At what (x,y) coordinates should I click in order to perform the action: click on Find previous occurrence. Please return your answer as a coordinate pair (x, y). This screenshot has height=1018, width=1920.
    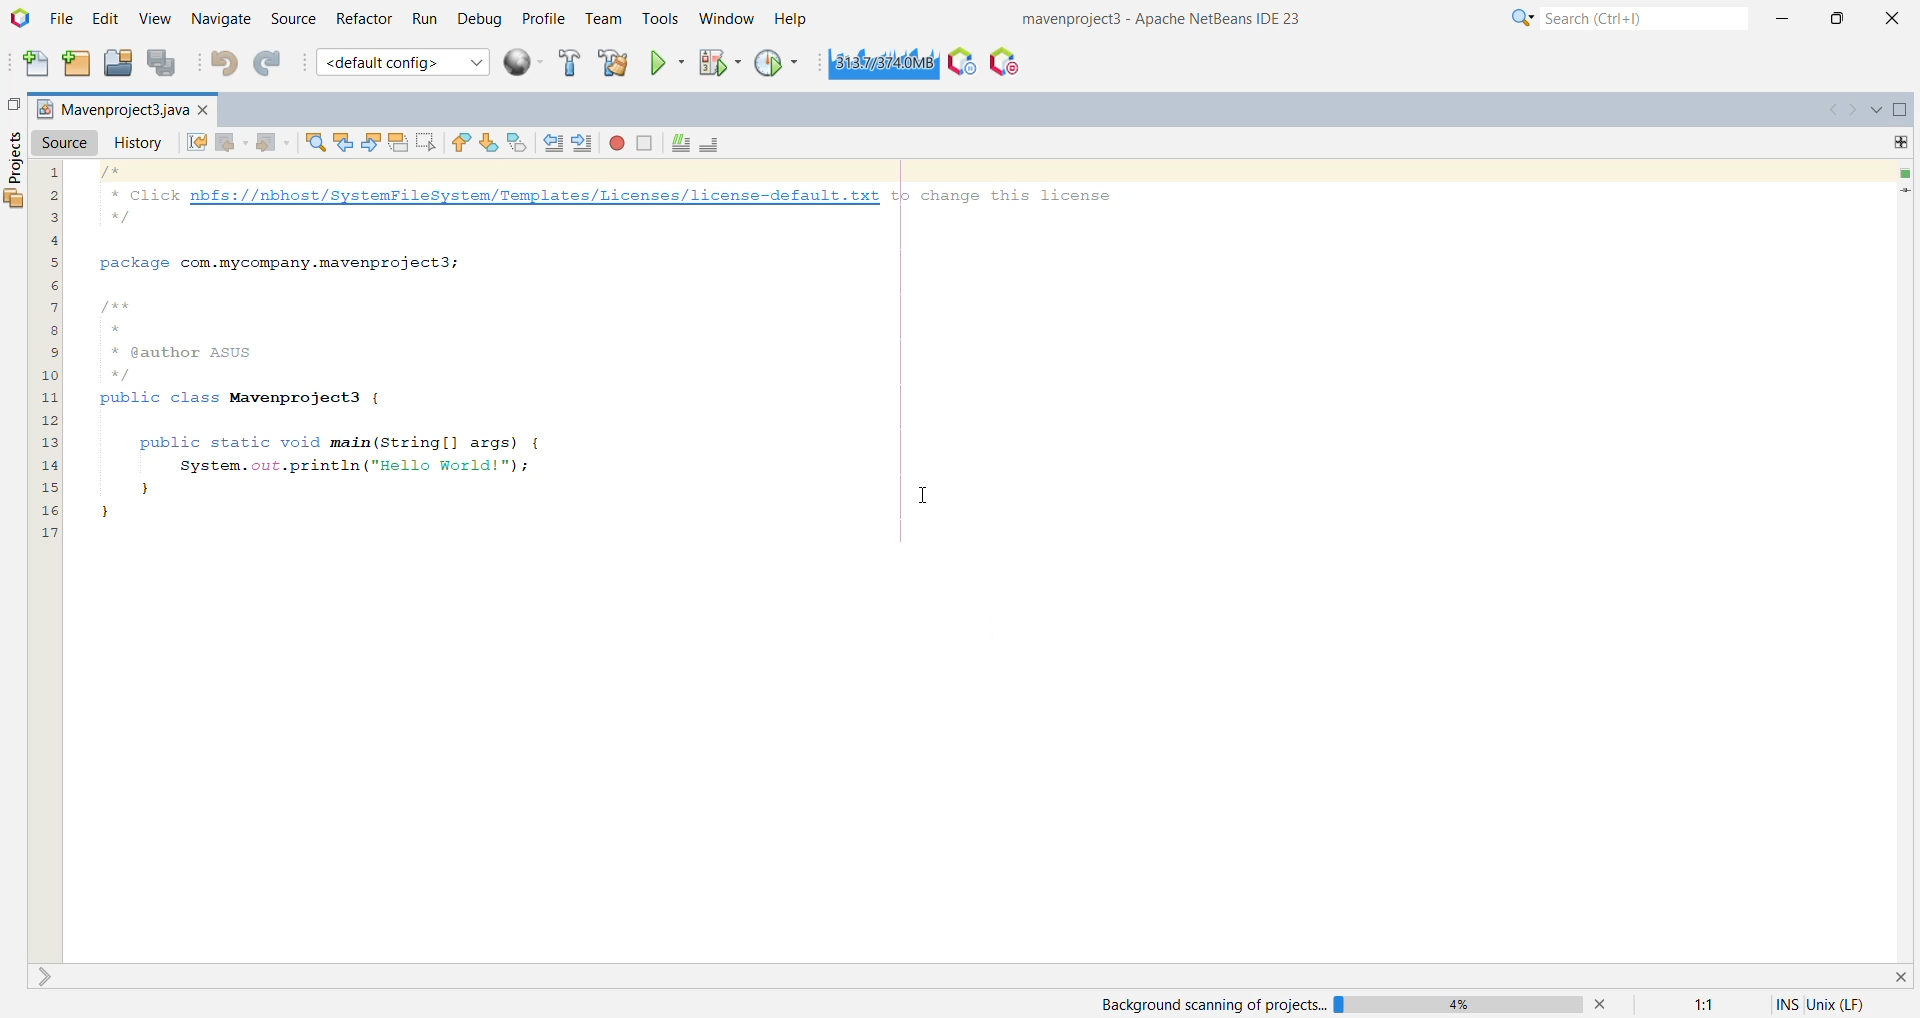
    Looking at the image, I should click on (342, 143).